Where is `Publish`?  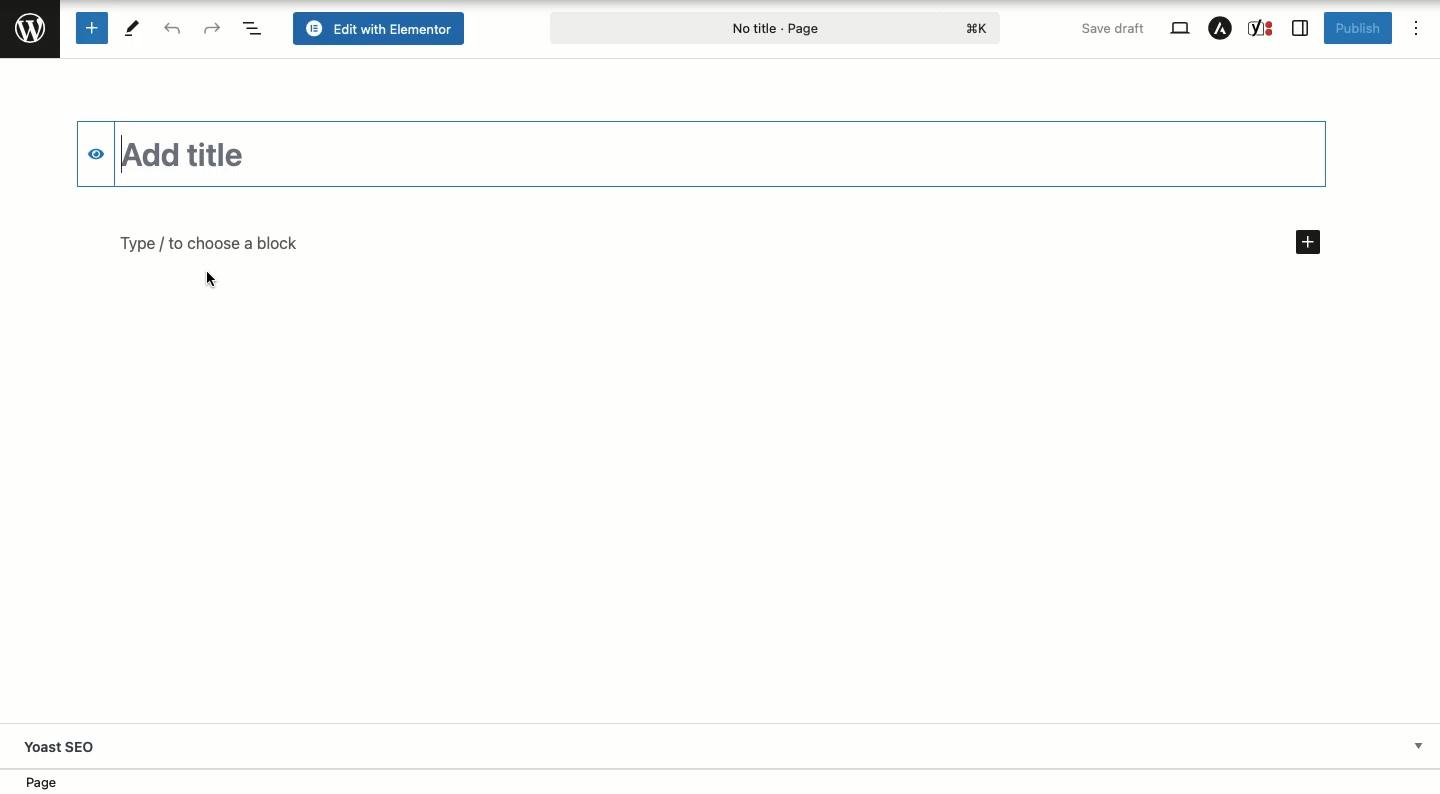
Publish is located at coordinates (1357, 28).